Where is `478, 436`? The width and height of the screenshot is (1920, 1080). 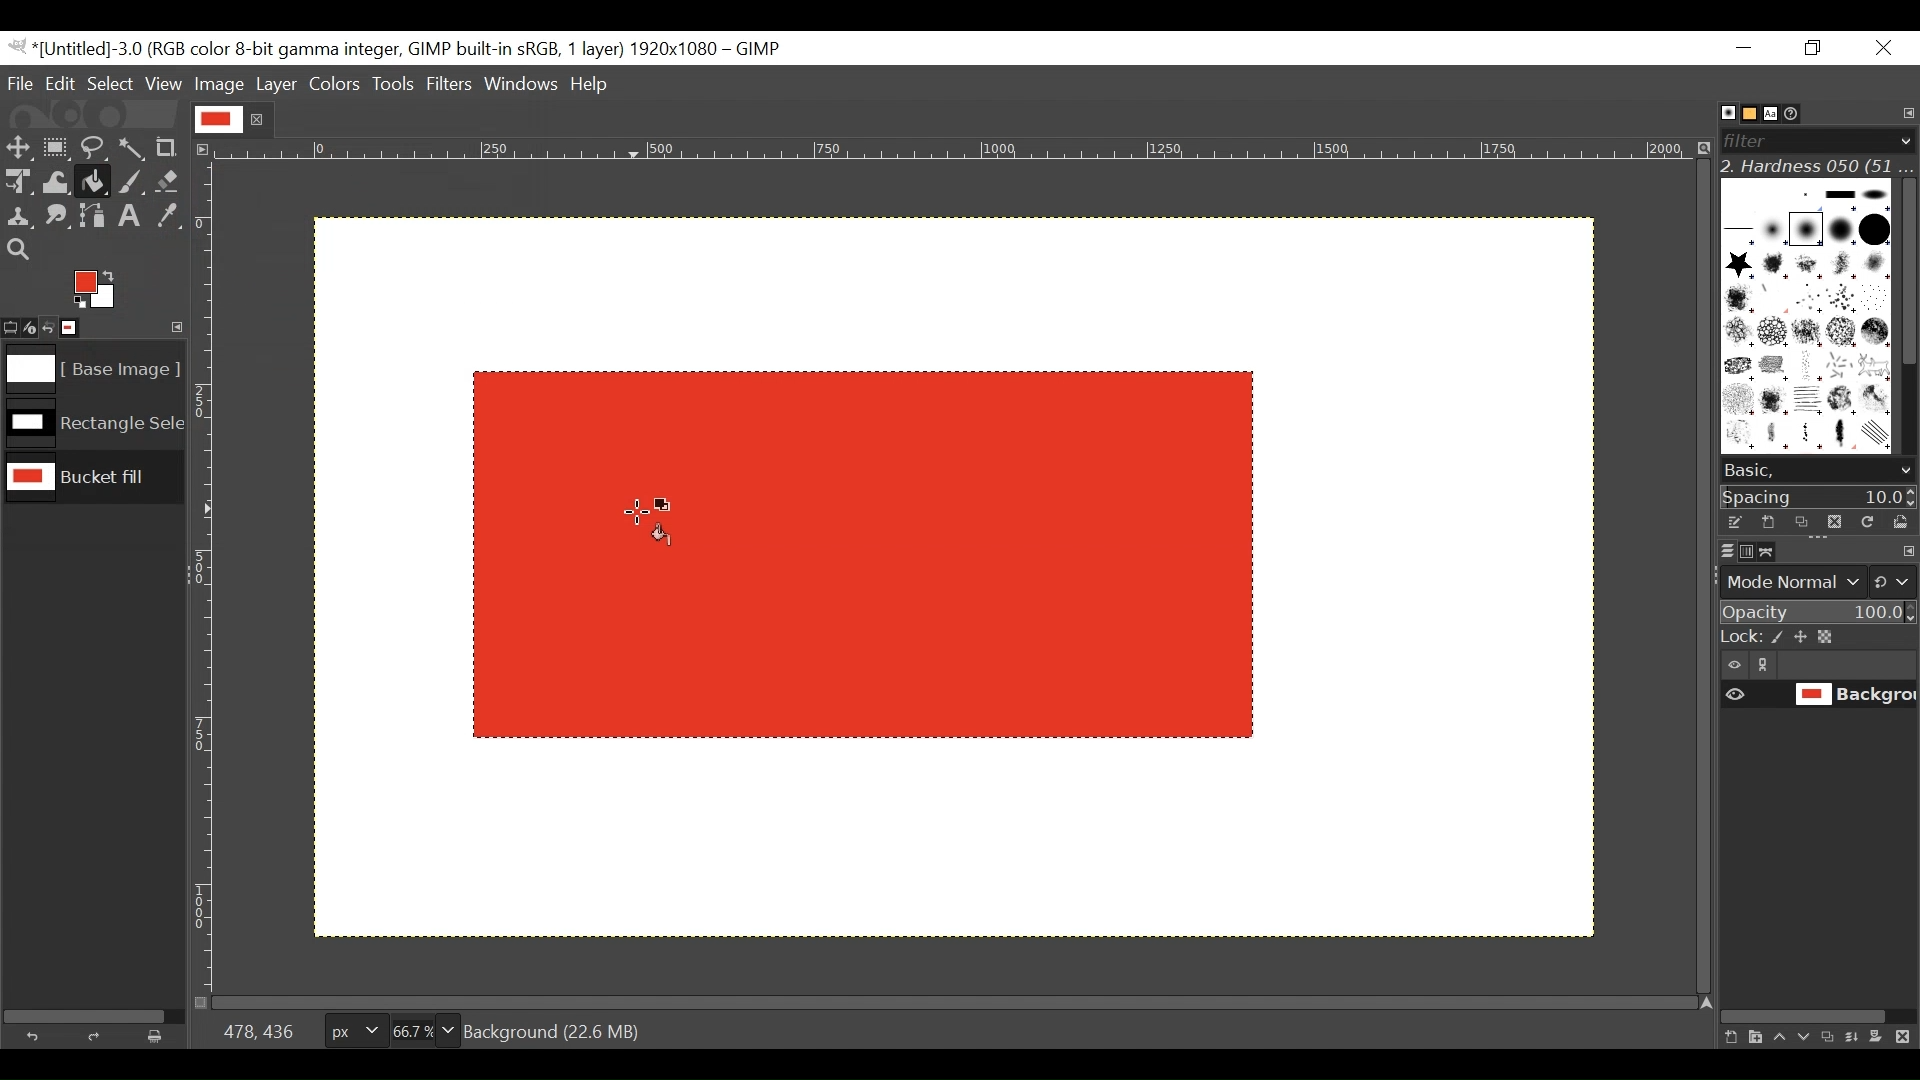 478, 436 is located at coordinates (254, 1032).